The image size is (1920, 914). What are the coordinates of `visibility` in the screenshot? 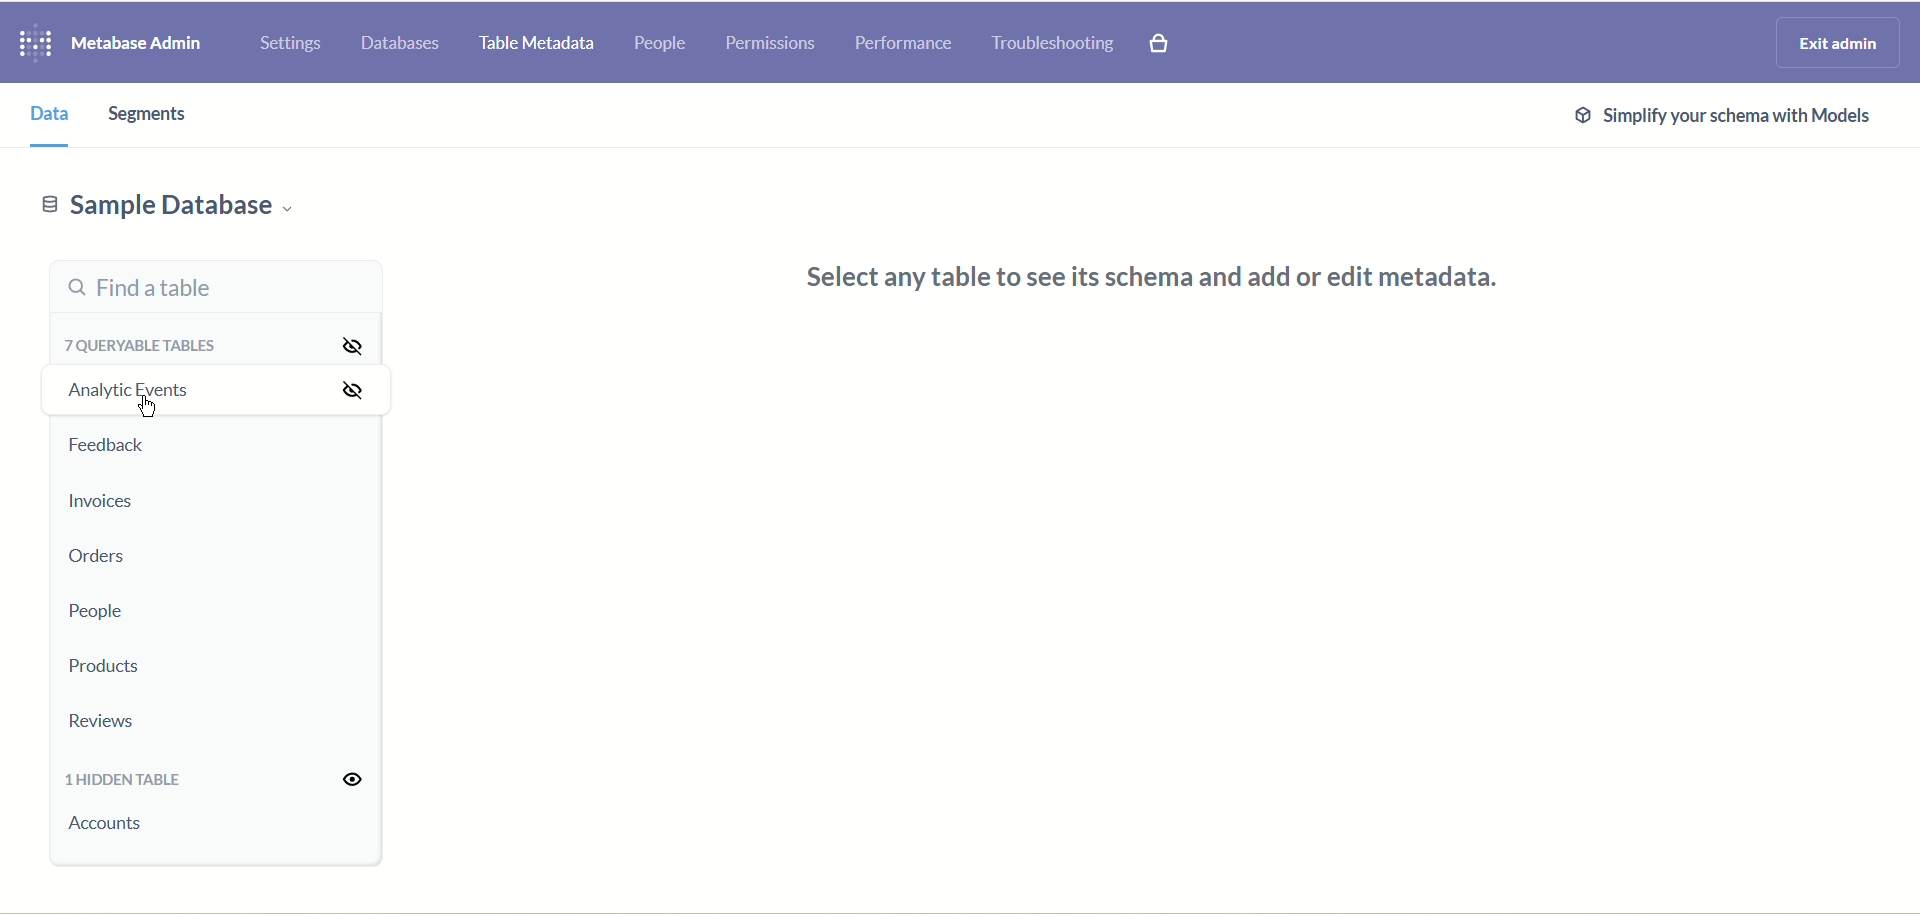 It's located at (357, 780).